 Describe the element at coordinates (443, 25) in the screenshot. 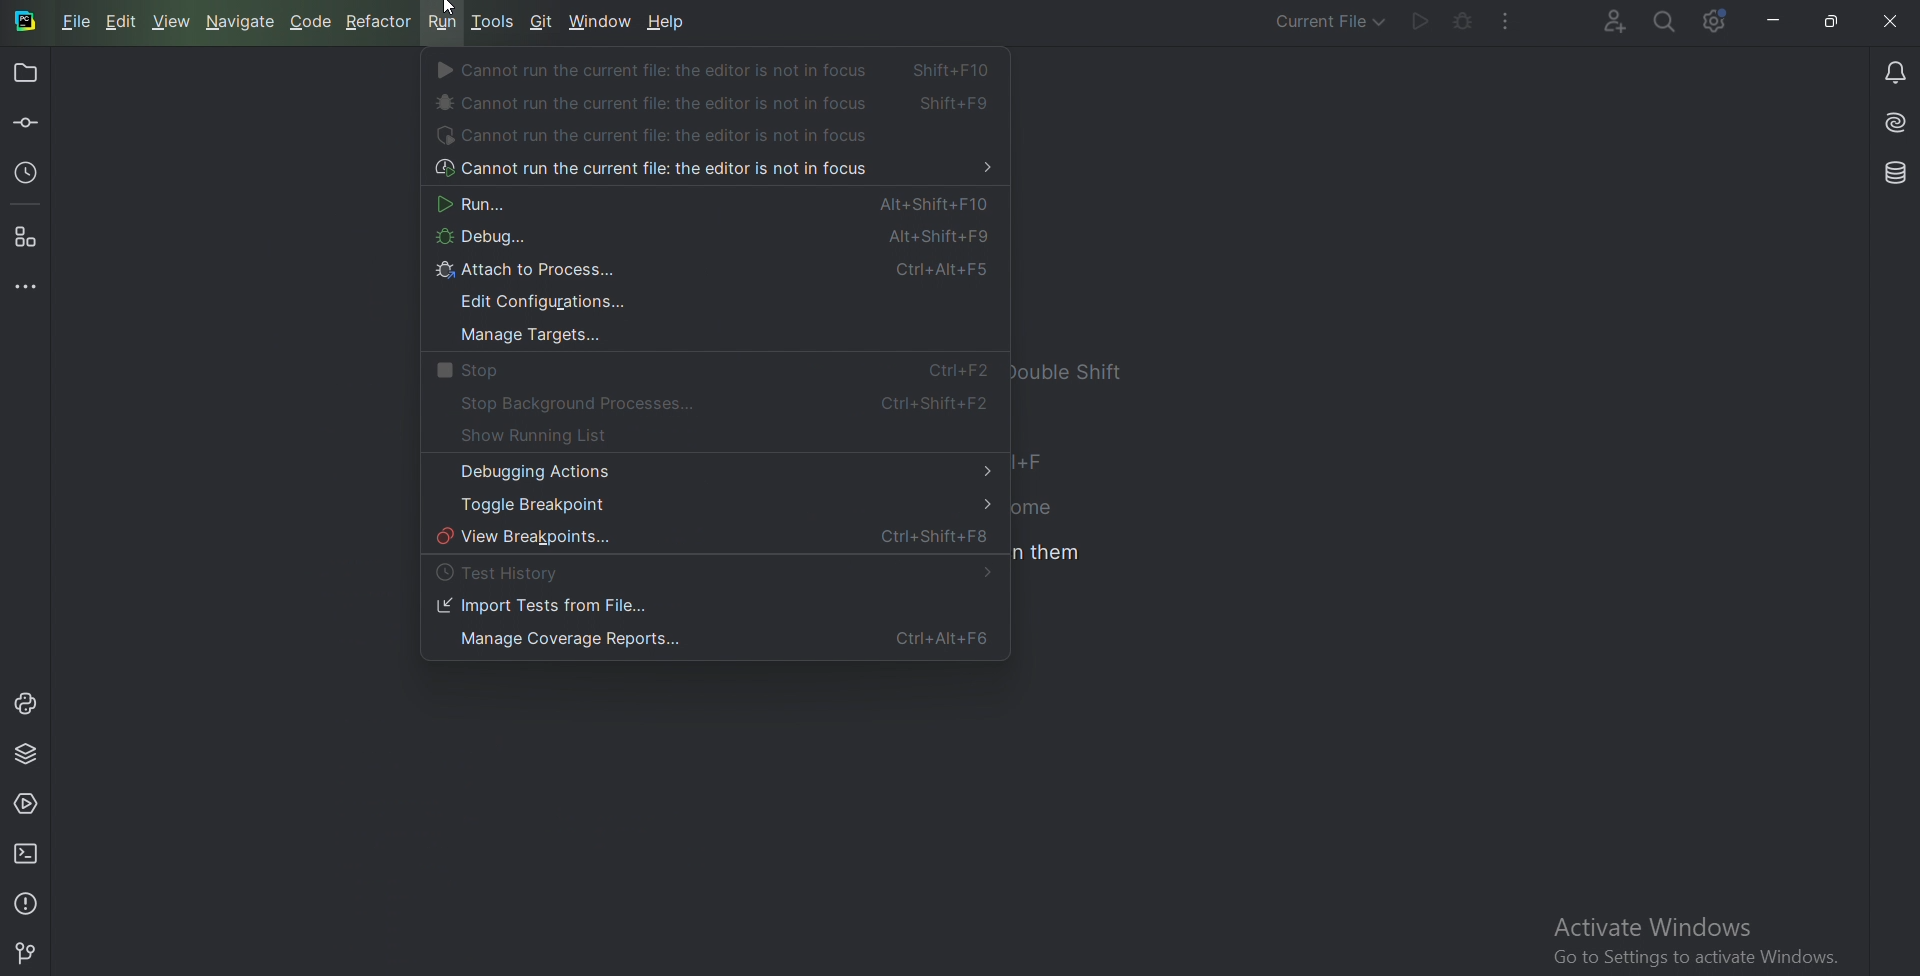

I see `Run` at that location.